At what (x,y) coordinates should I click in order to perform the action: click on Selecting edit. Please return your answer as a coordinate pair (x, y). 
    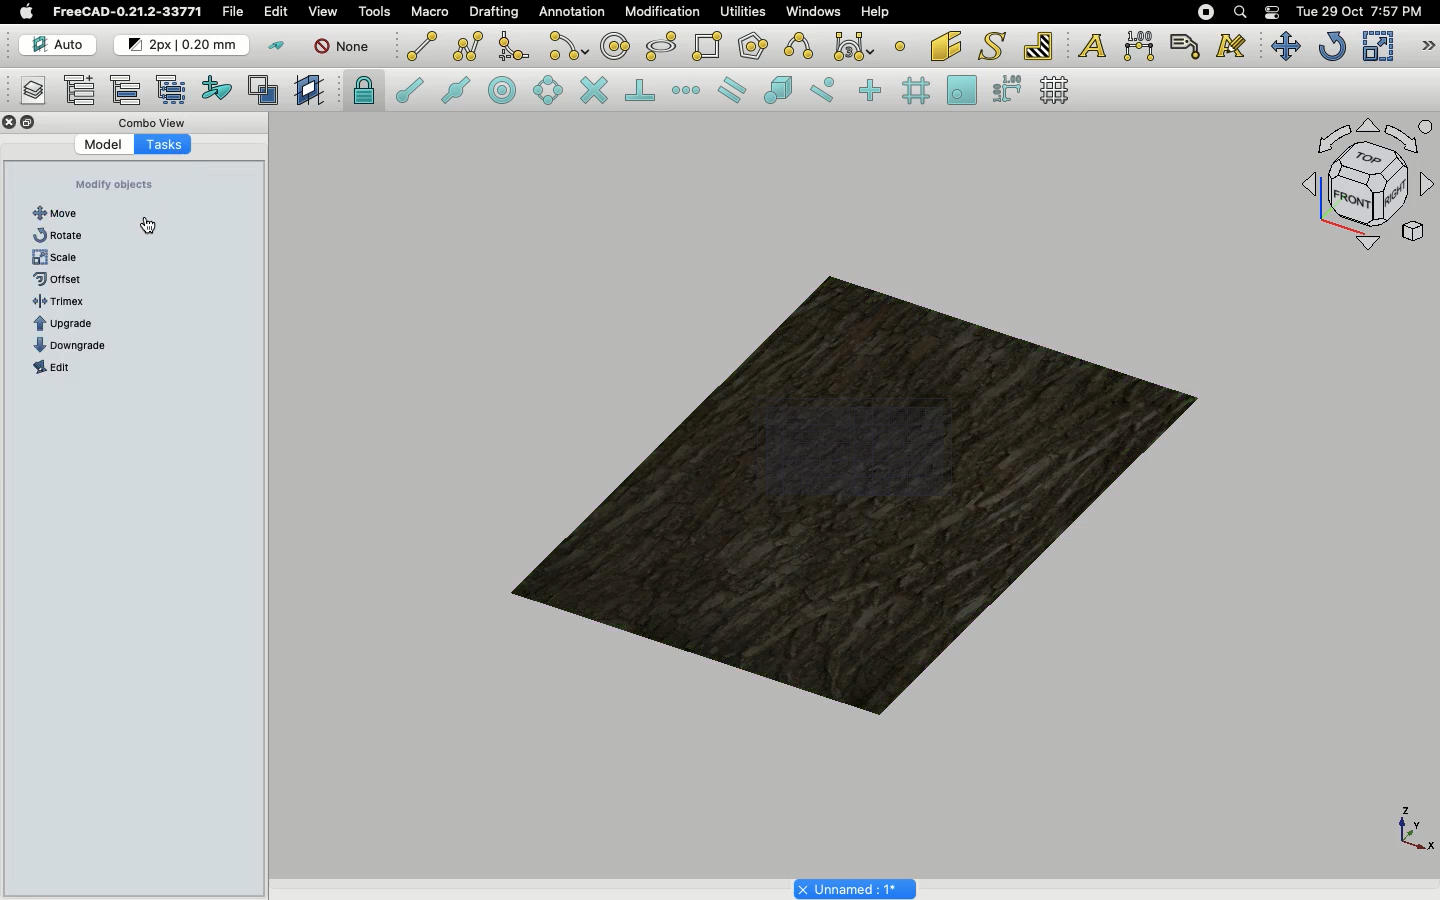
    Looking at the image, I should click on (280, 13).